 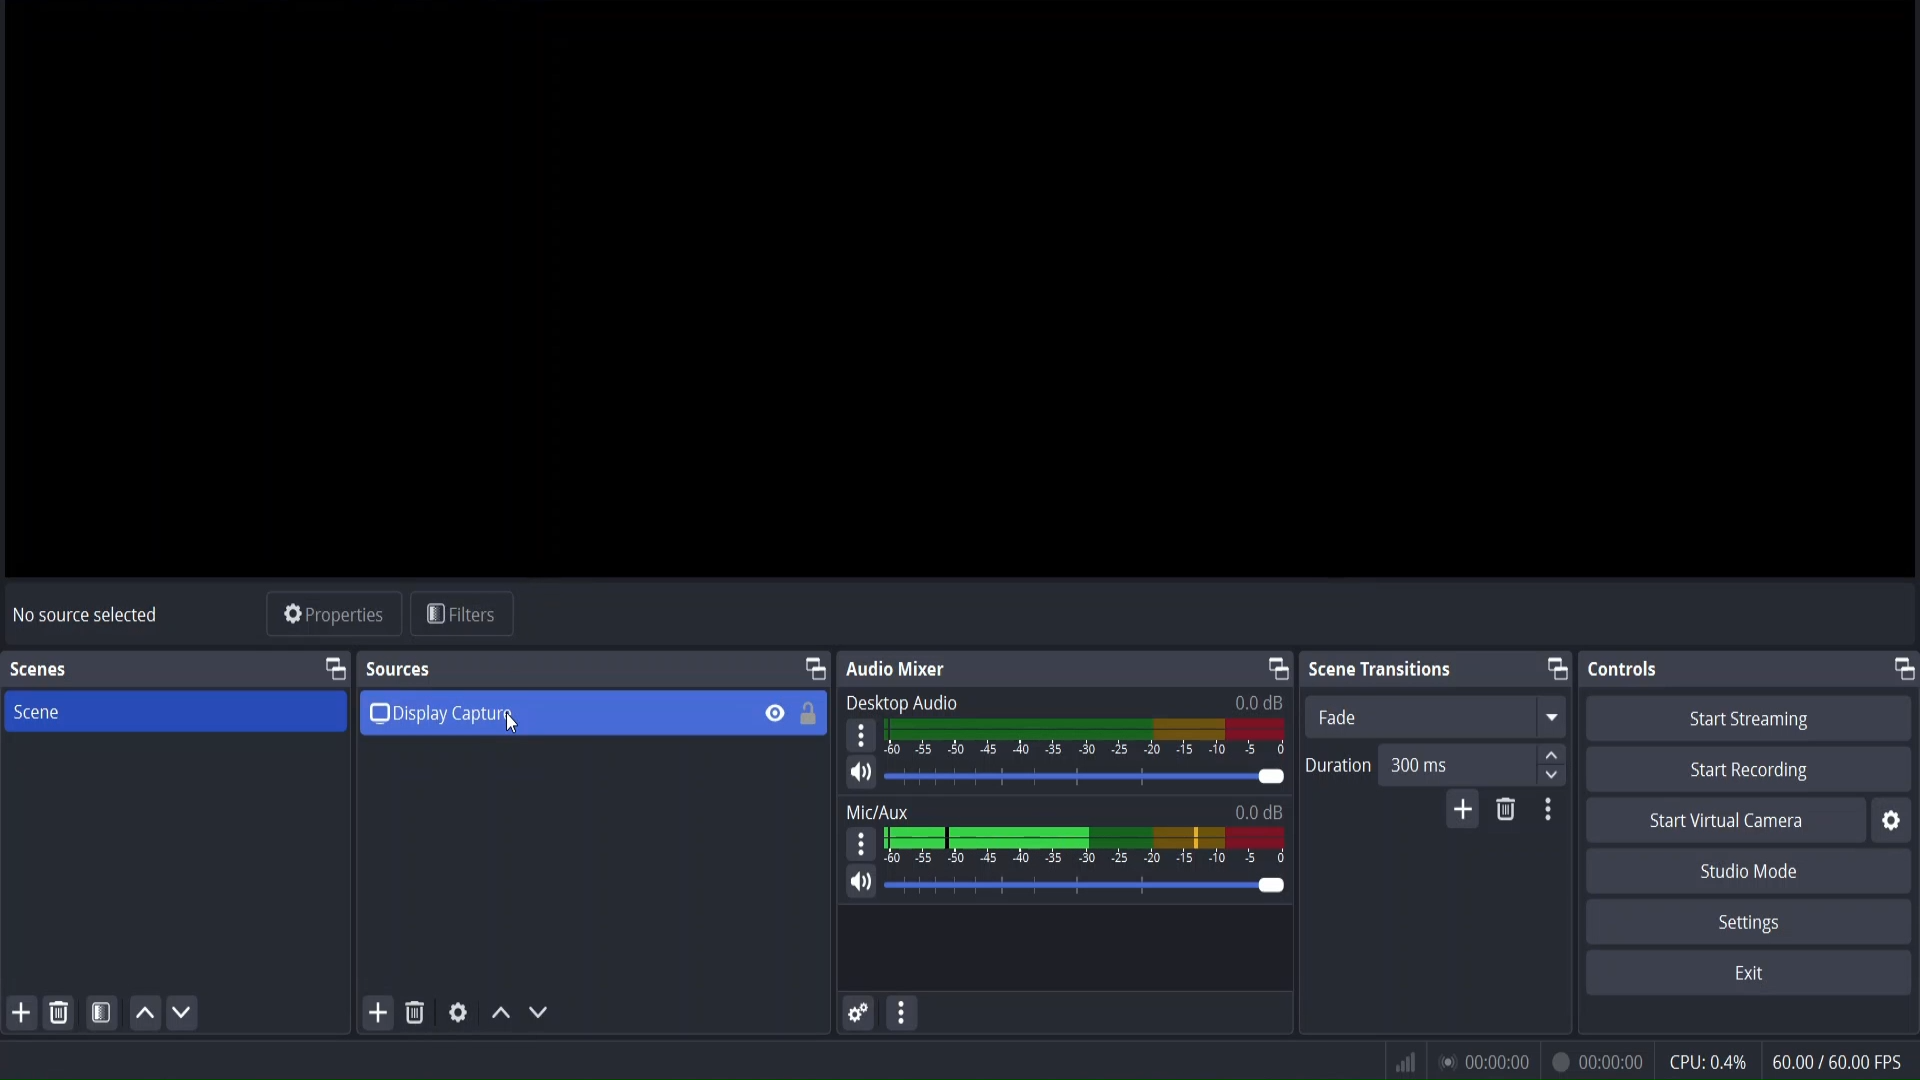 I want to click on media source properties, so click(x=459, y=1013).